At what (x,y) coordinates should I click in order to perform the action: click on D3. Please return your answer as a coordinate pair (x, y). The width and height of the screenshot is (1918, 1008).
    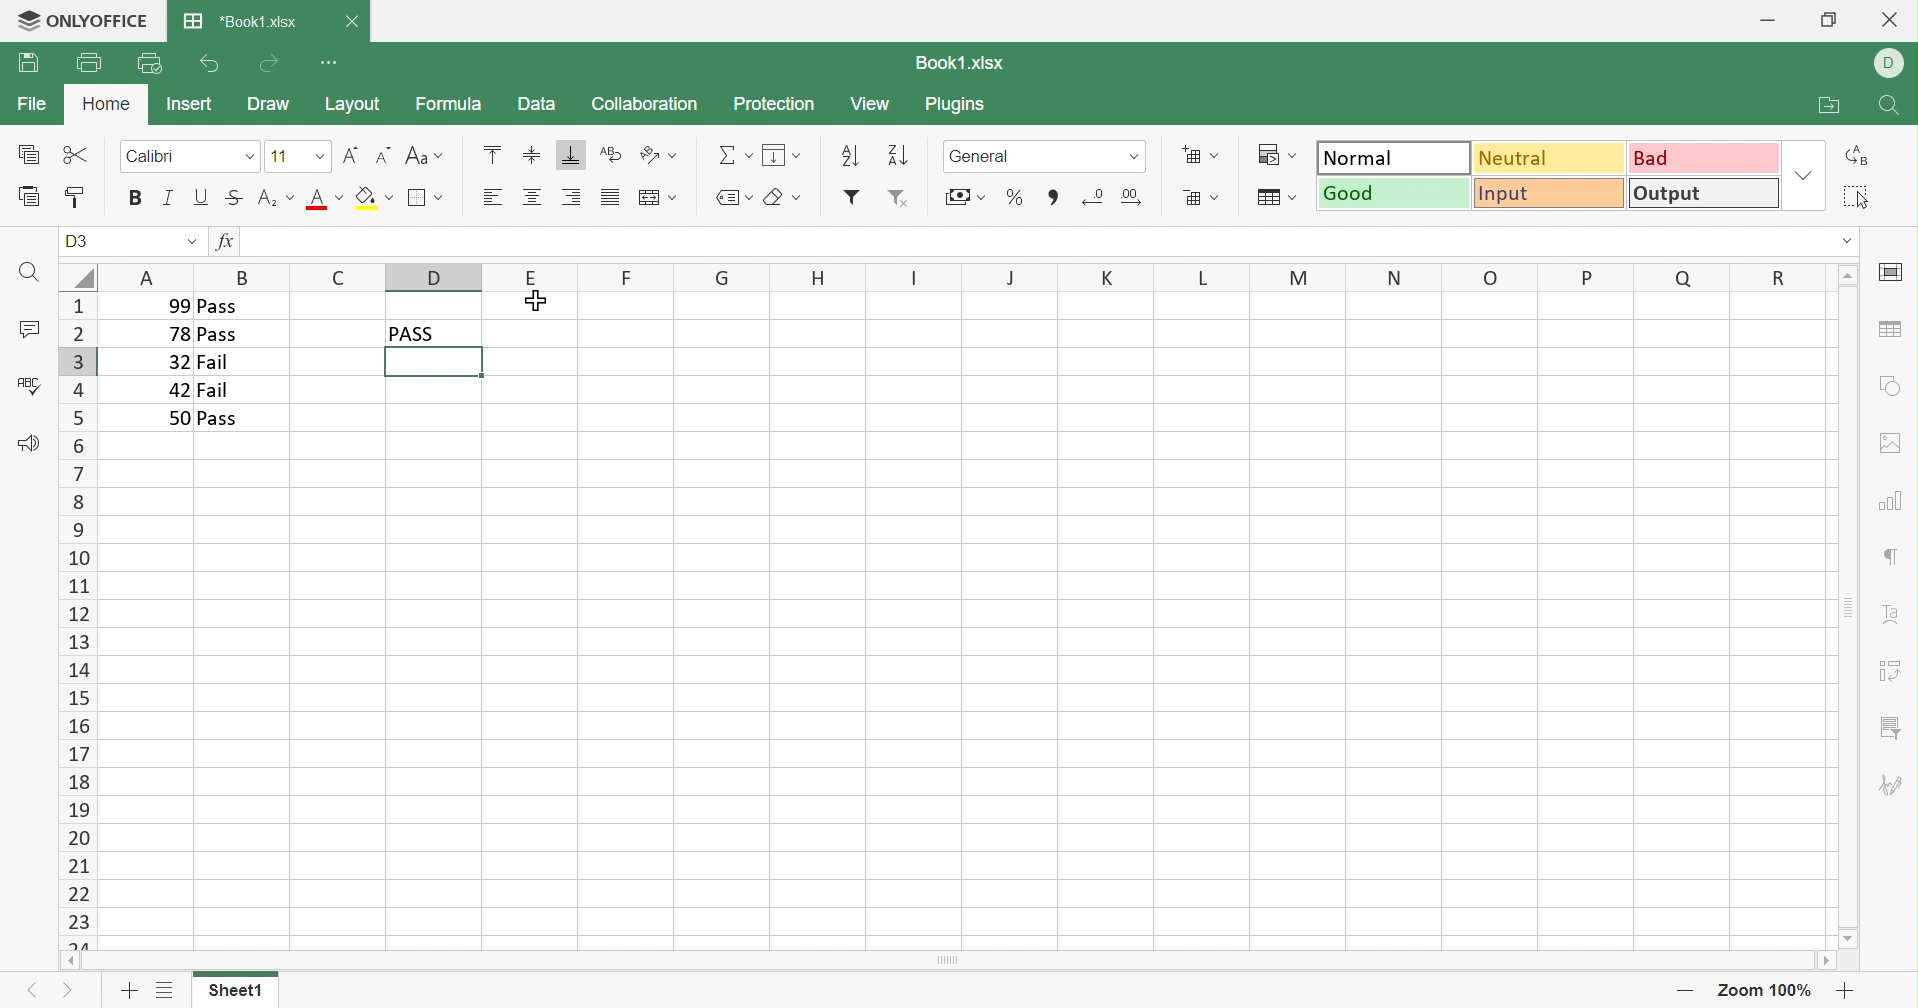
    Looking at the image, I should click on (77, 239).